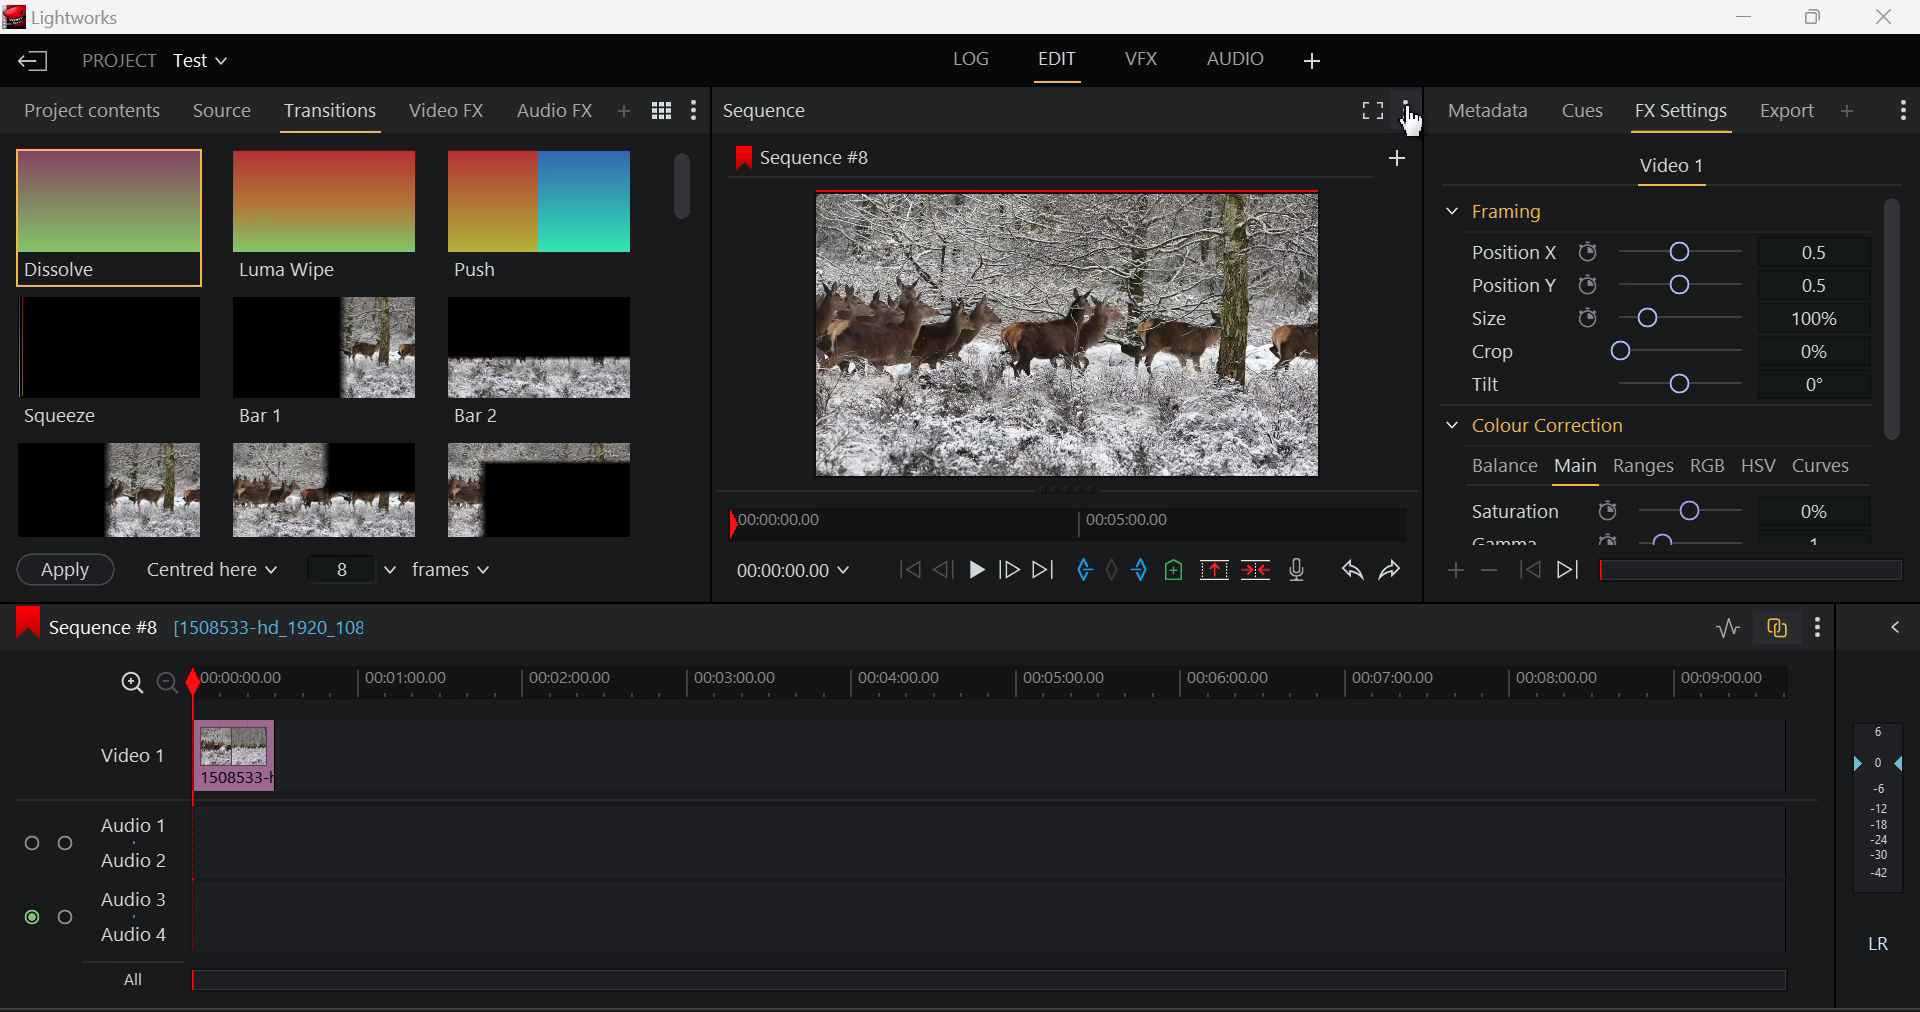 This screenshot has width=1920, height=1012. What do you see at coordinates (538, 490) in the screenshot?
I see `Box 3` at bounding box center [538, 490].